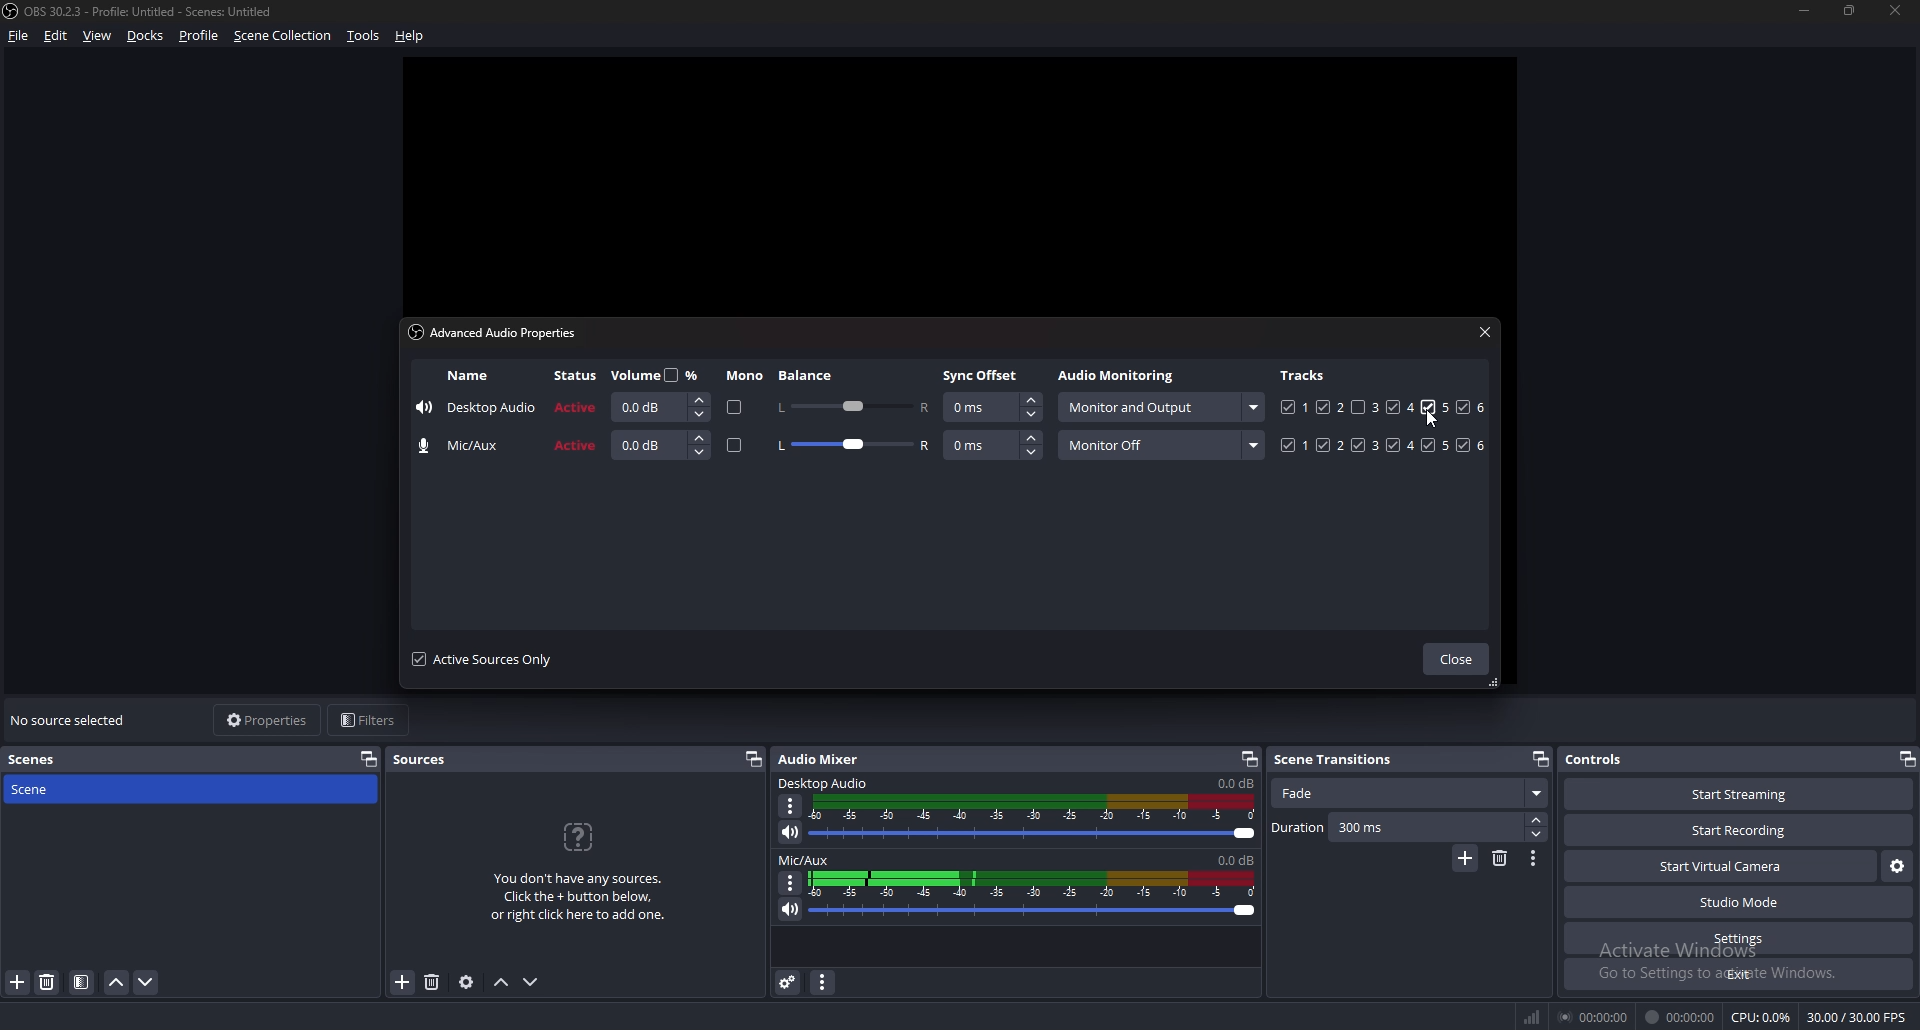 This screenshot has width=1920, height=1030. Describe the element at coordinates (1161, 445) in the screenshot. I see `monitor off` at that location.